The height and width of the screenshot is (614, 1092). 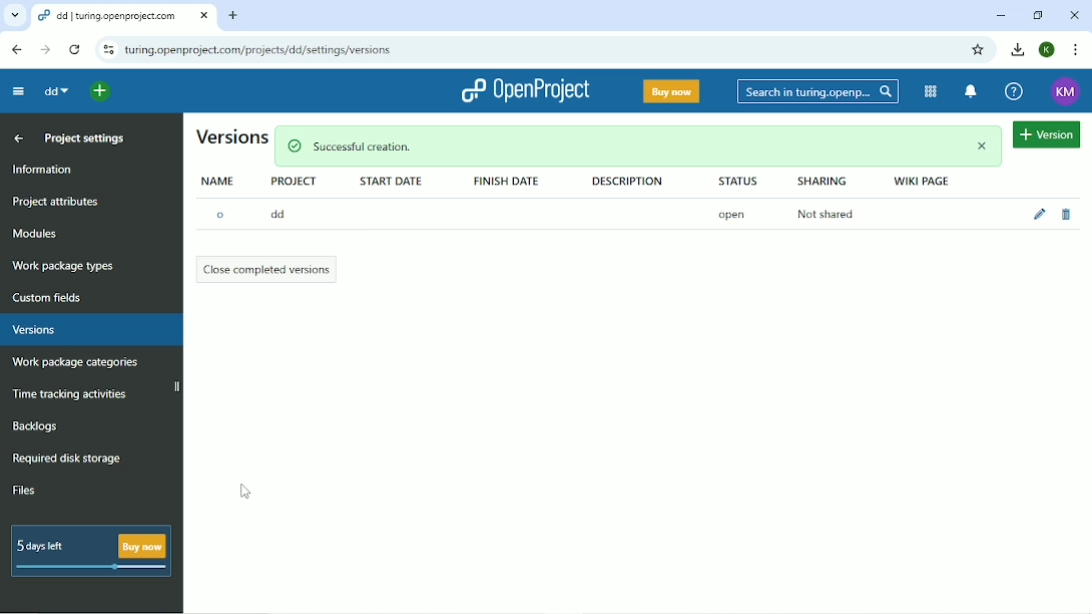 I want to click on Collapse project menu, so click(x=19, y=92).